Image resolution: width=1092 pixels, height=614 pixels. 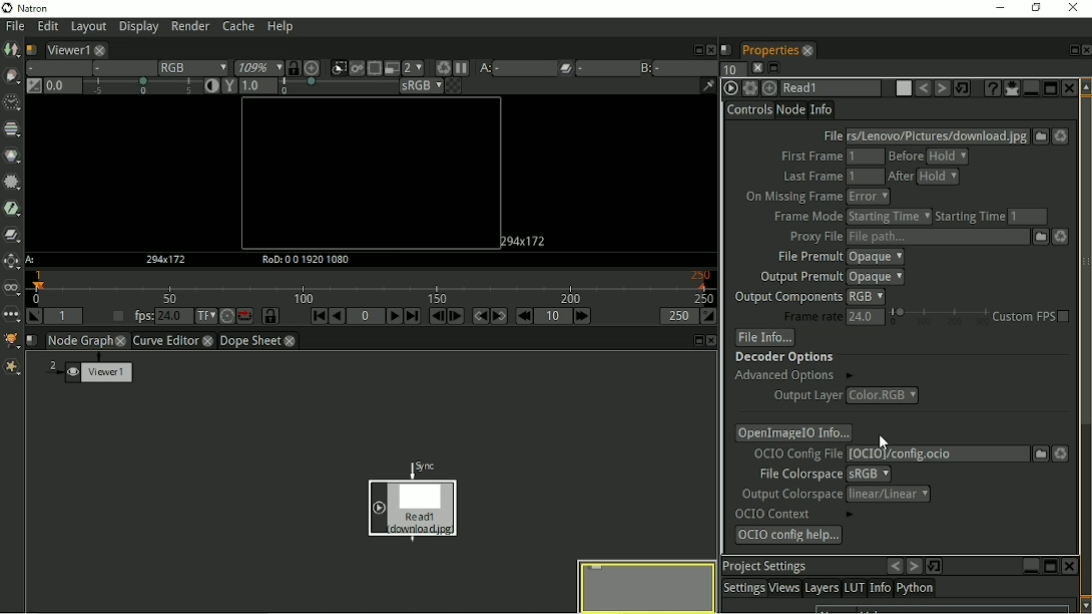 I want to click on Node graph, so click(x=88, y=341).